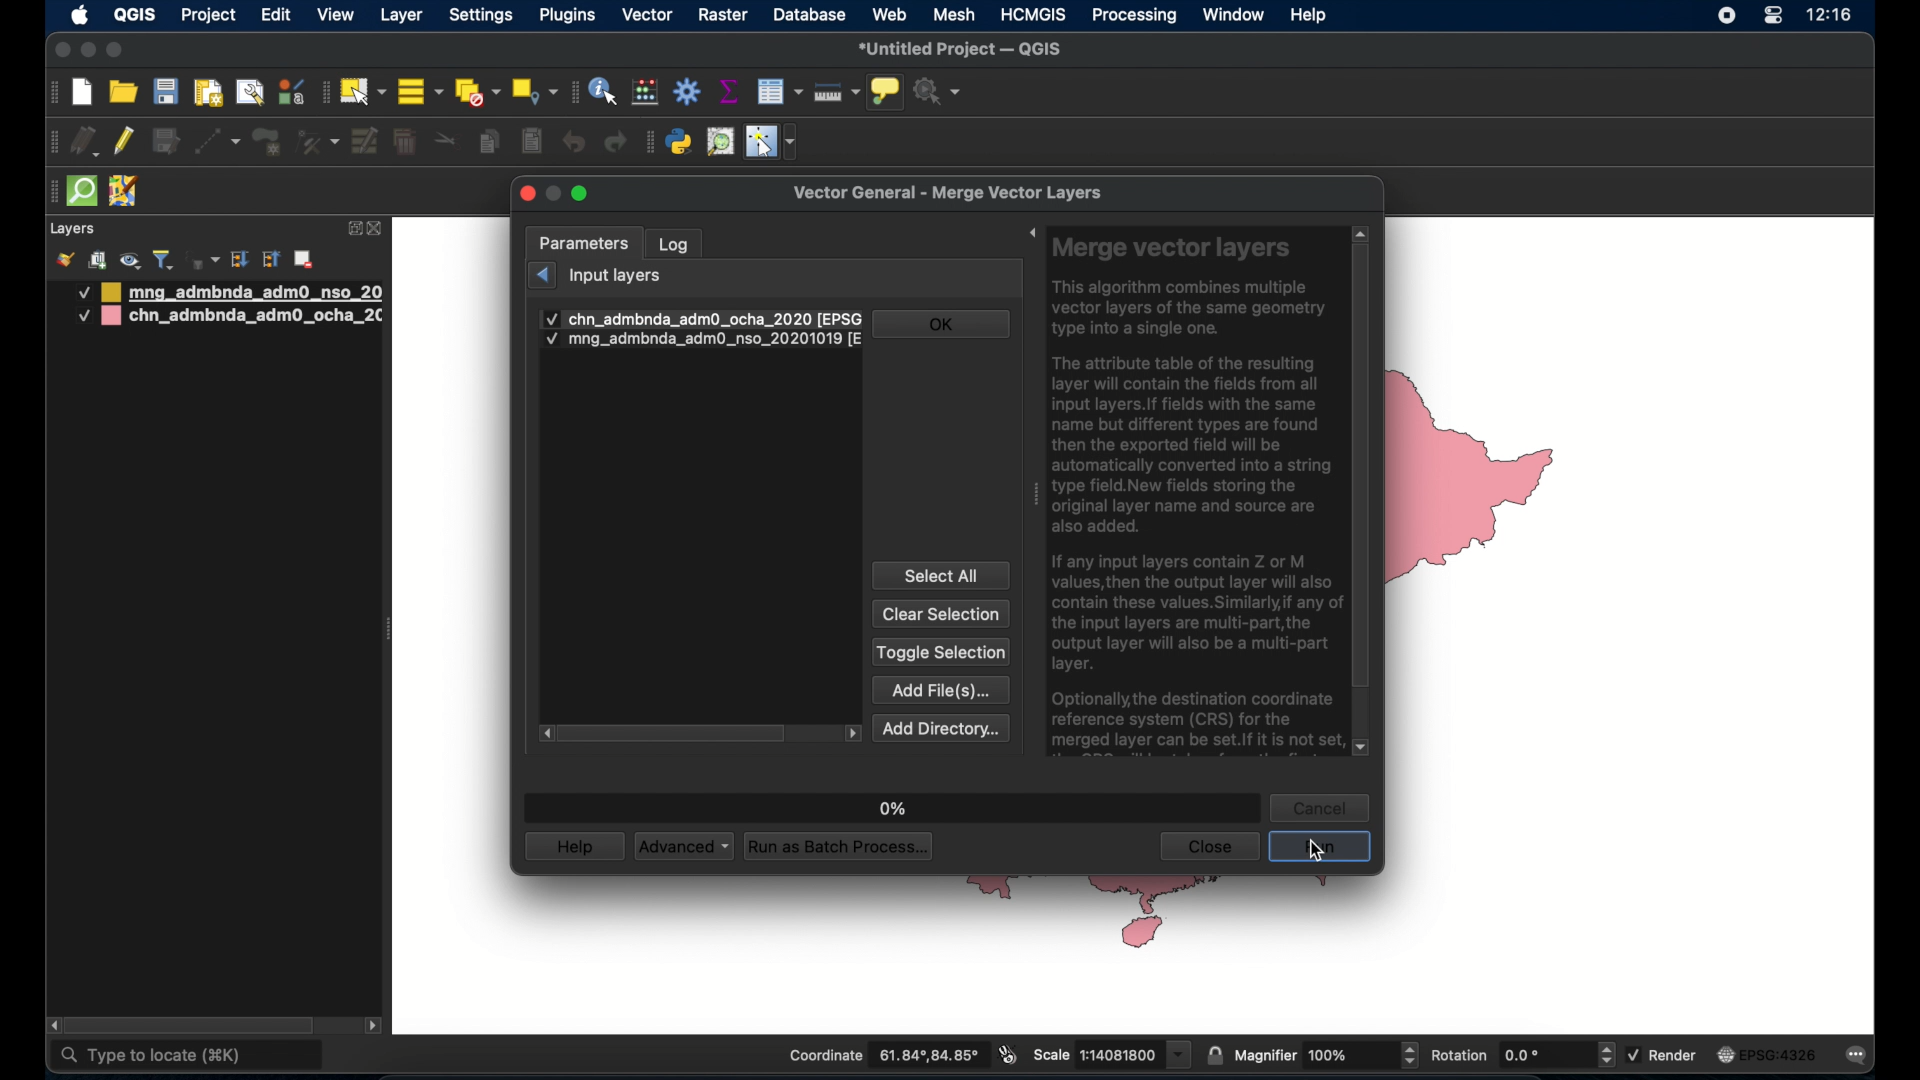 This screenshot has height=1080, width=1920. I want to click on expand, so click(1026, 235).